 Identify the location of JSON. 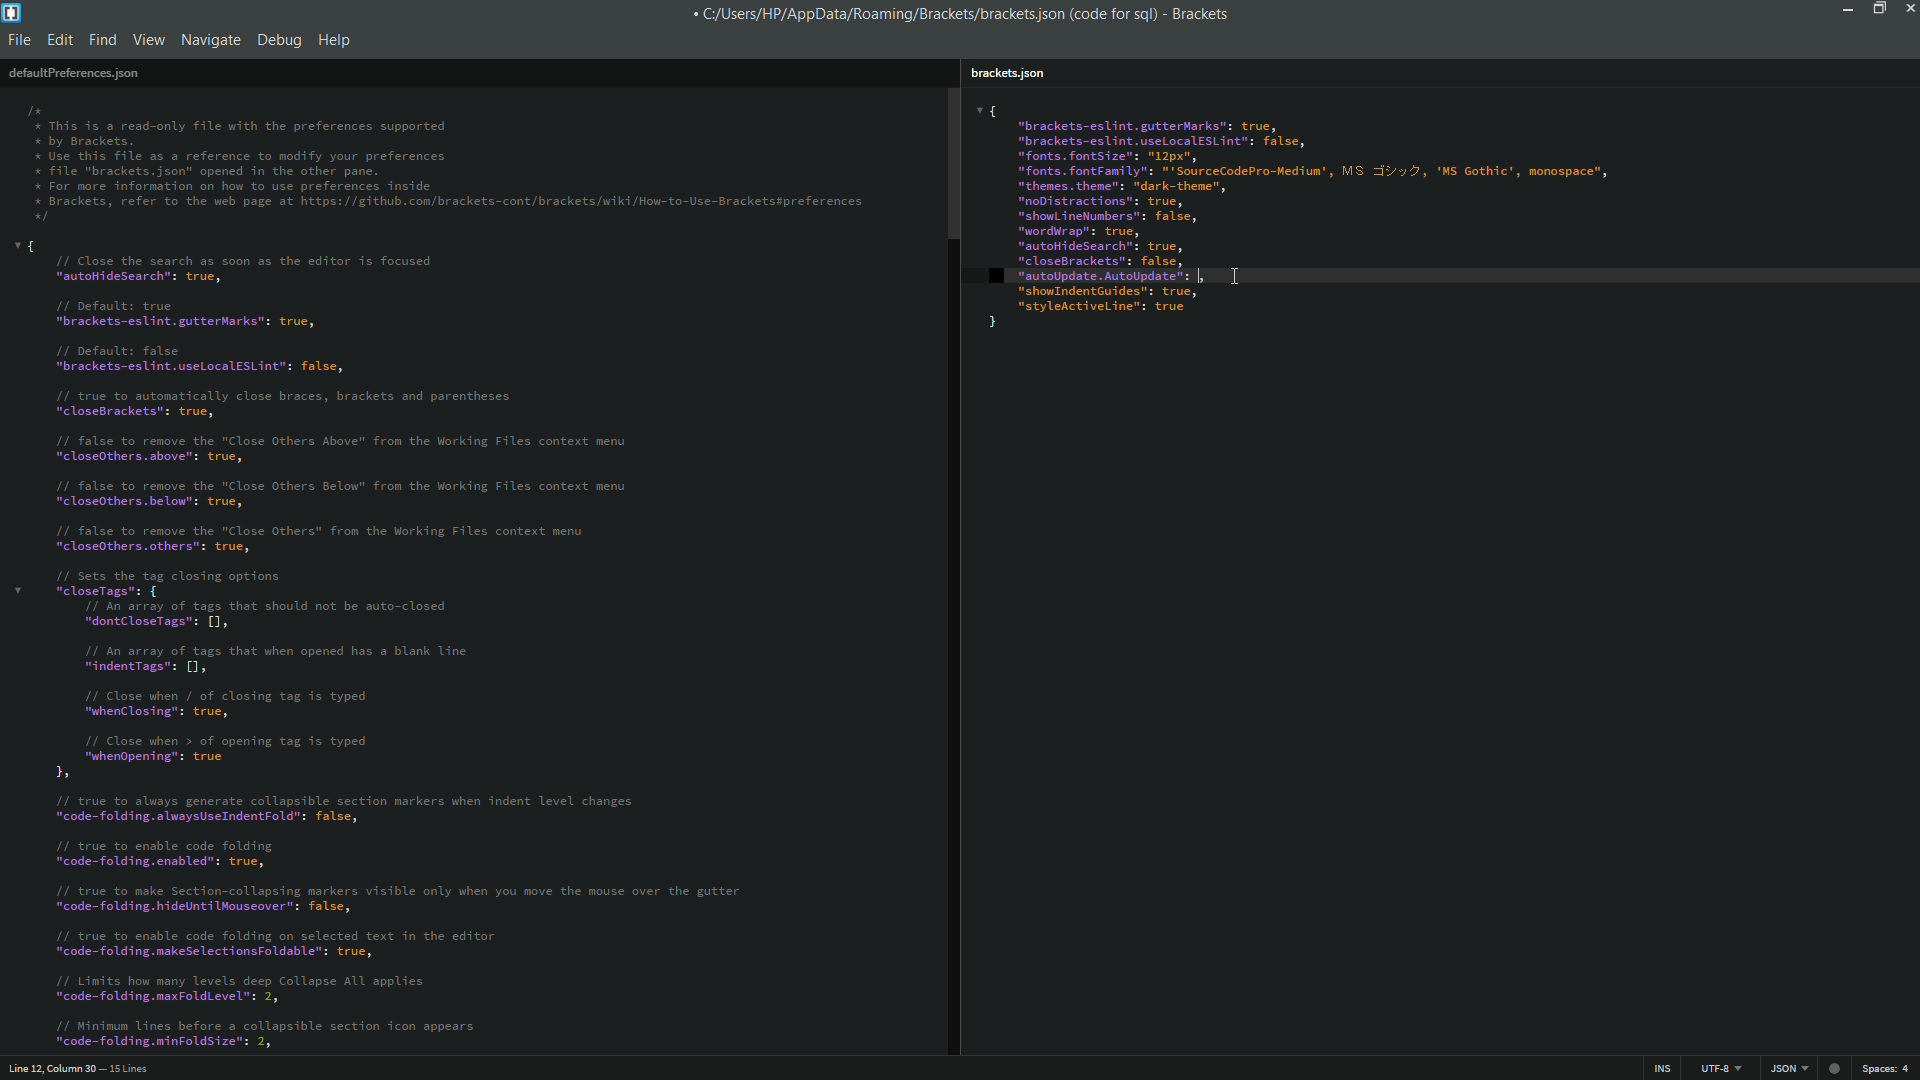
(1786, 1068).